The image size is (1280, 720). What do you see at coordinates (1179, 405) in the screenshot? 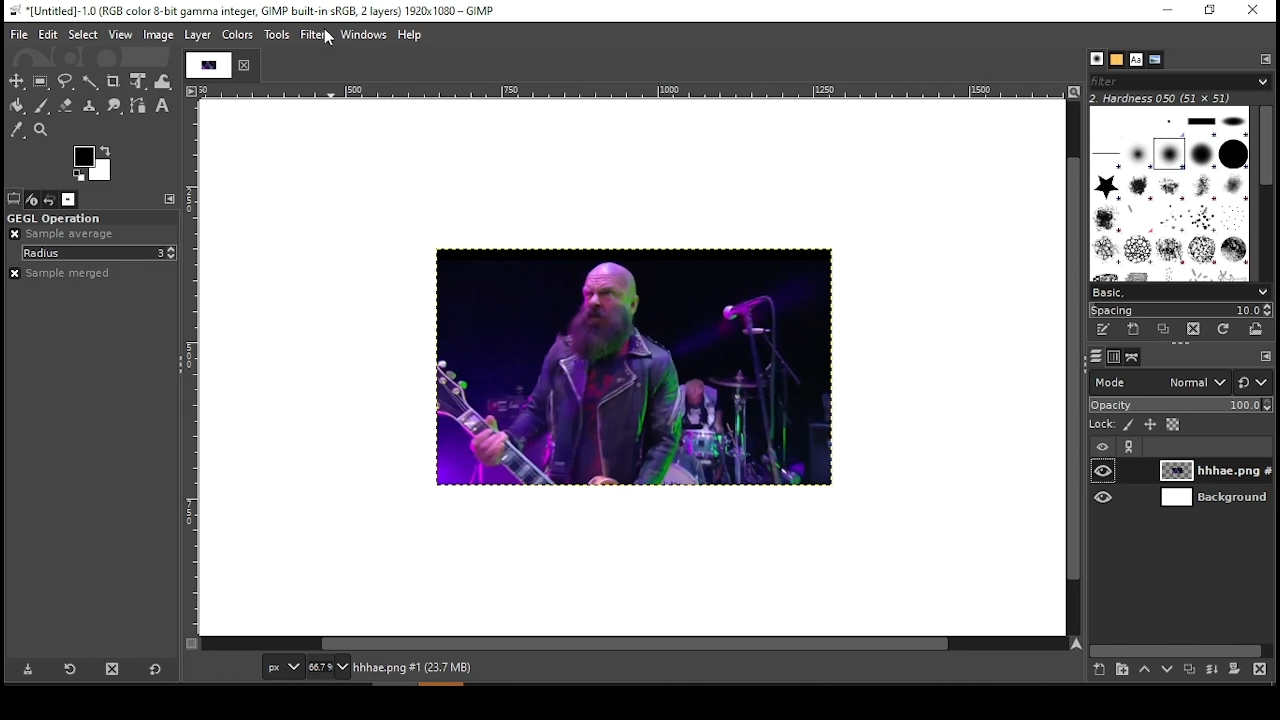
I see `opacity` at bounding box center [1179, 405].